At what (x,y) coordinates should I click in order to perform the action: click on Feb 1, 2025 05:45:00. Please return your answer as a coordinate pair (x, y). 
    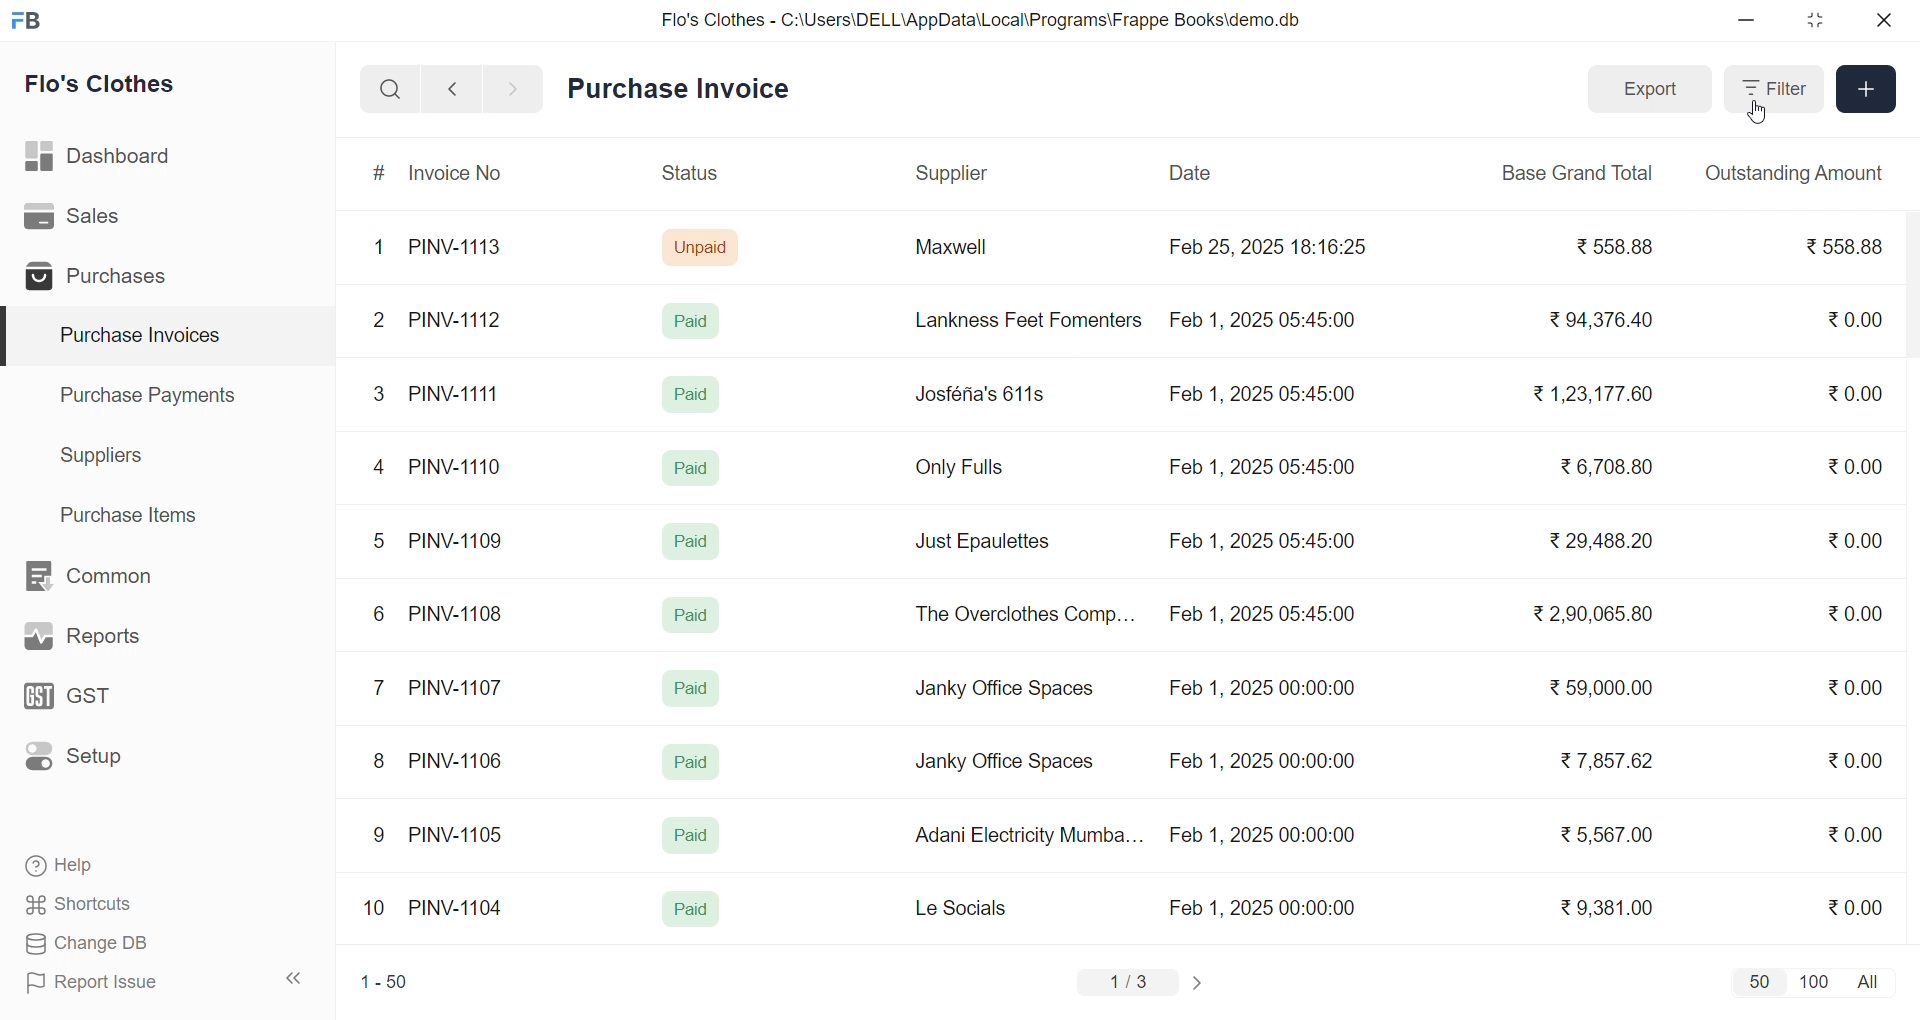
    Looking at the image, I should click on (1265, 468).